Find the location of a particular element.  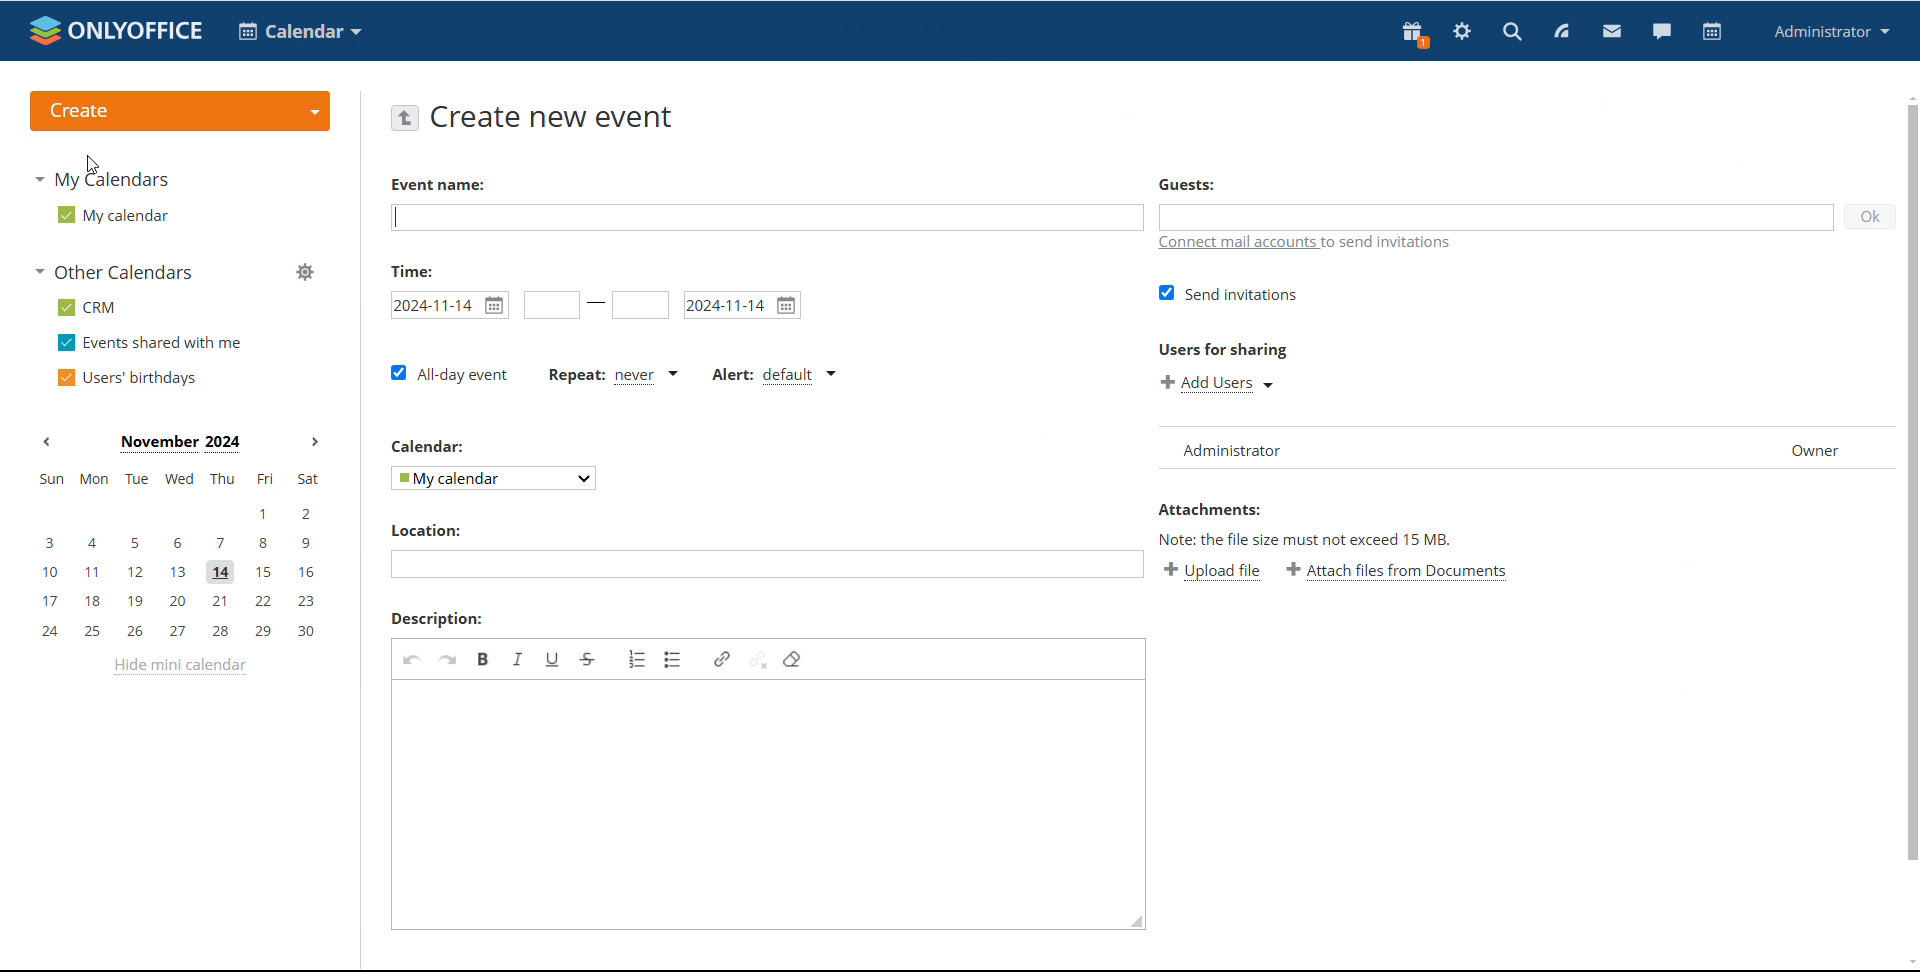

set start time is located at coordinates (552, 305).